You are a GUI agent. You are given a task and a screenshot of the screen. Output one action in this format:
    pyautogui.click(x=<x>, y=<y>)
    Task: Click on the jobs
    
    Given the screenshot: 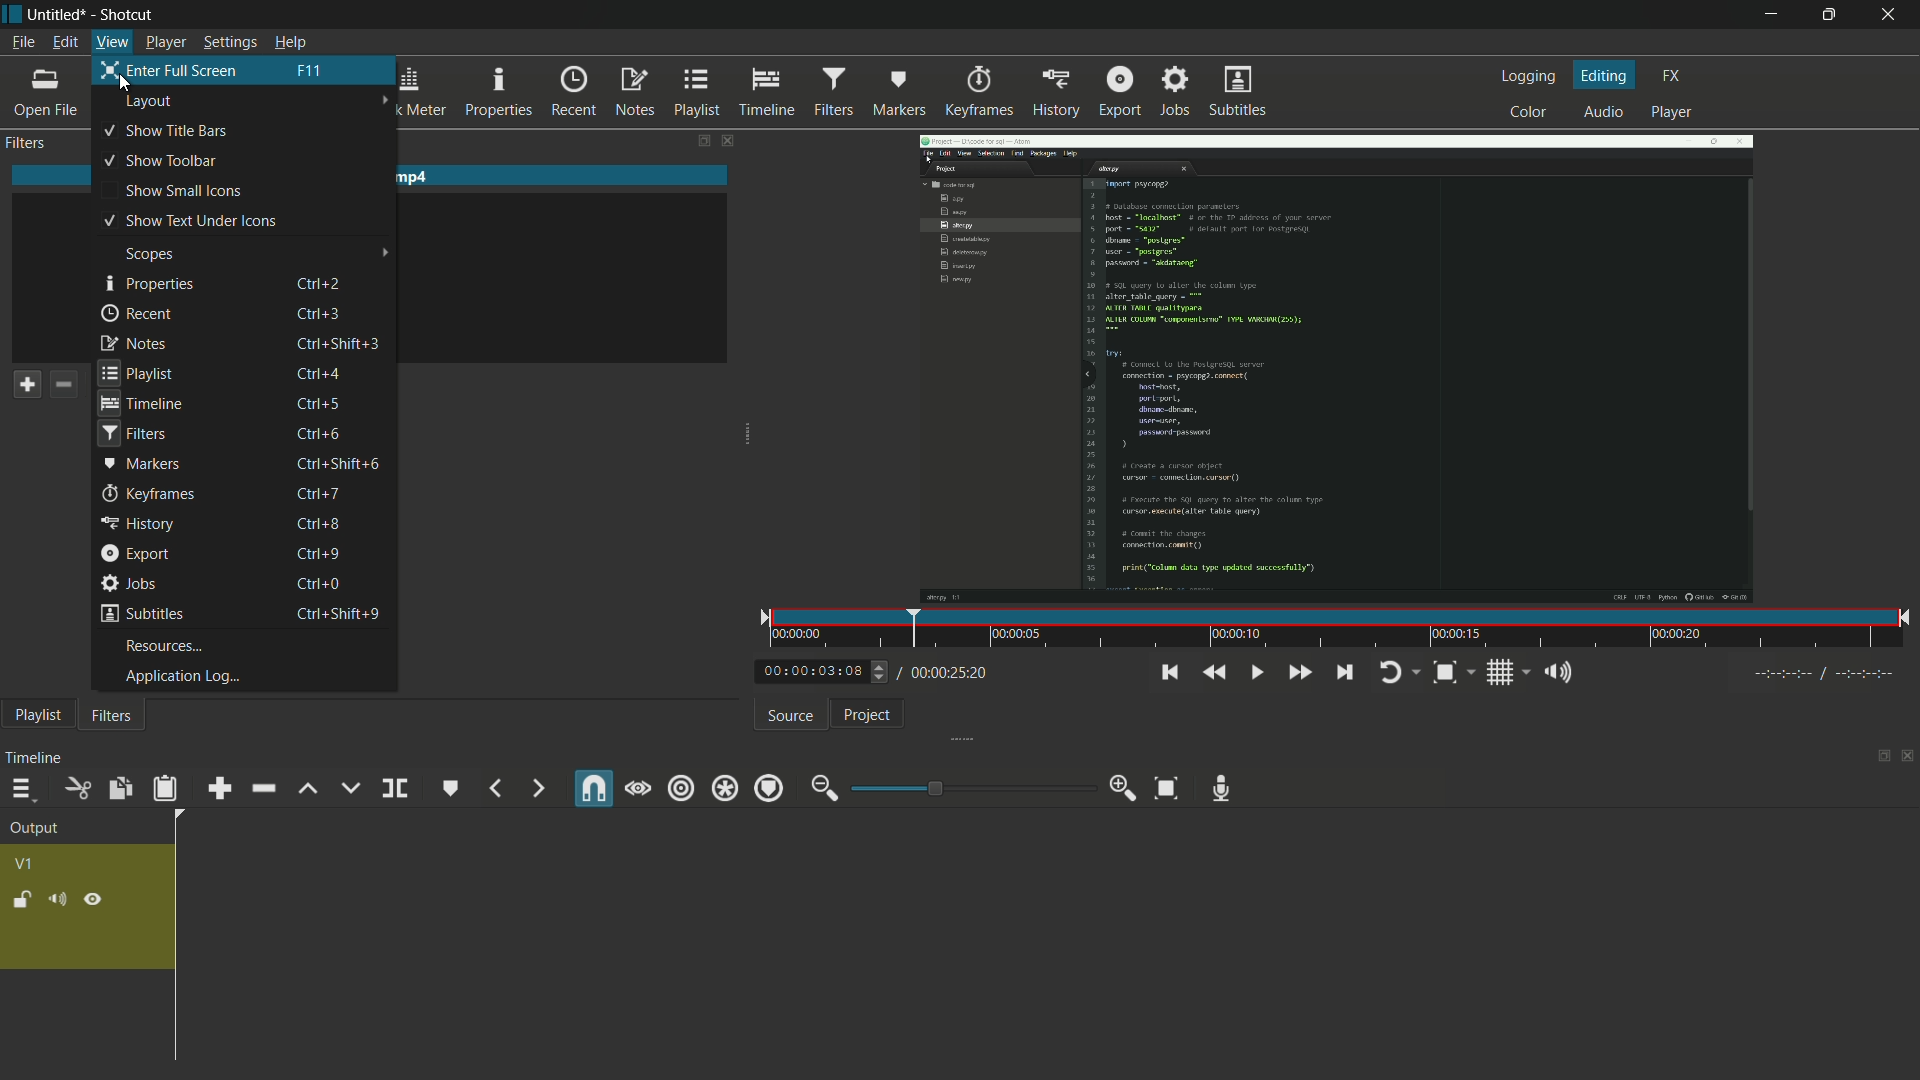 What is the action you would take?
    pyautogui.click(x=1175, y=92)
    